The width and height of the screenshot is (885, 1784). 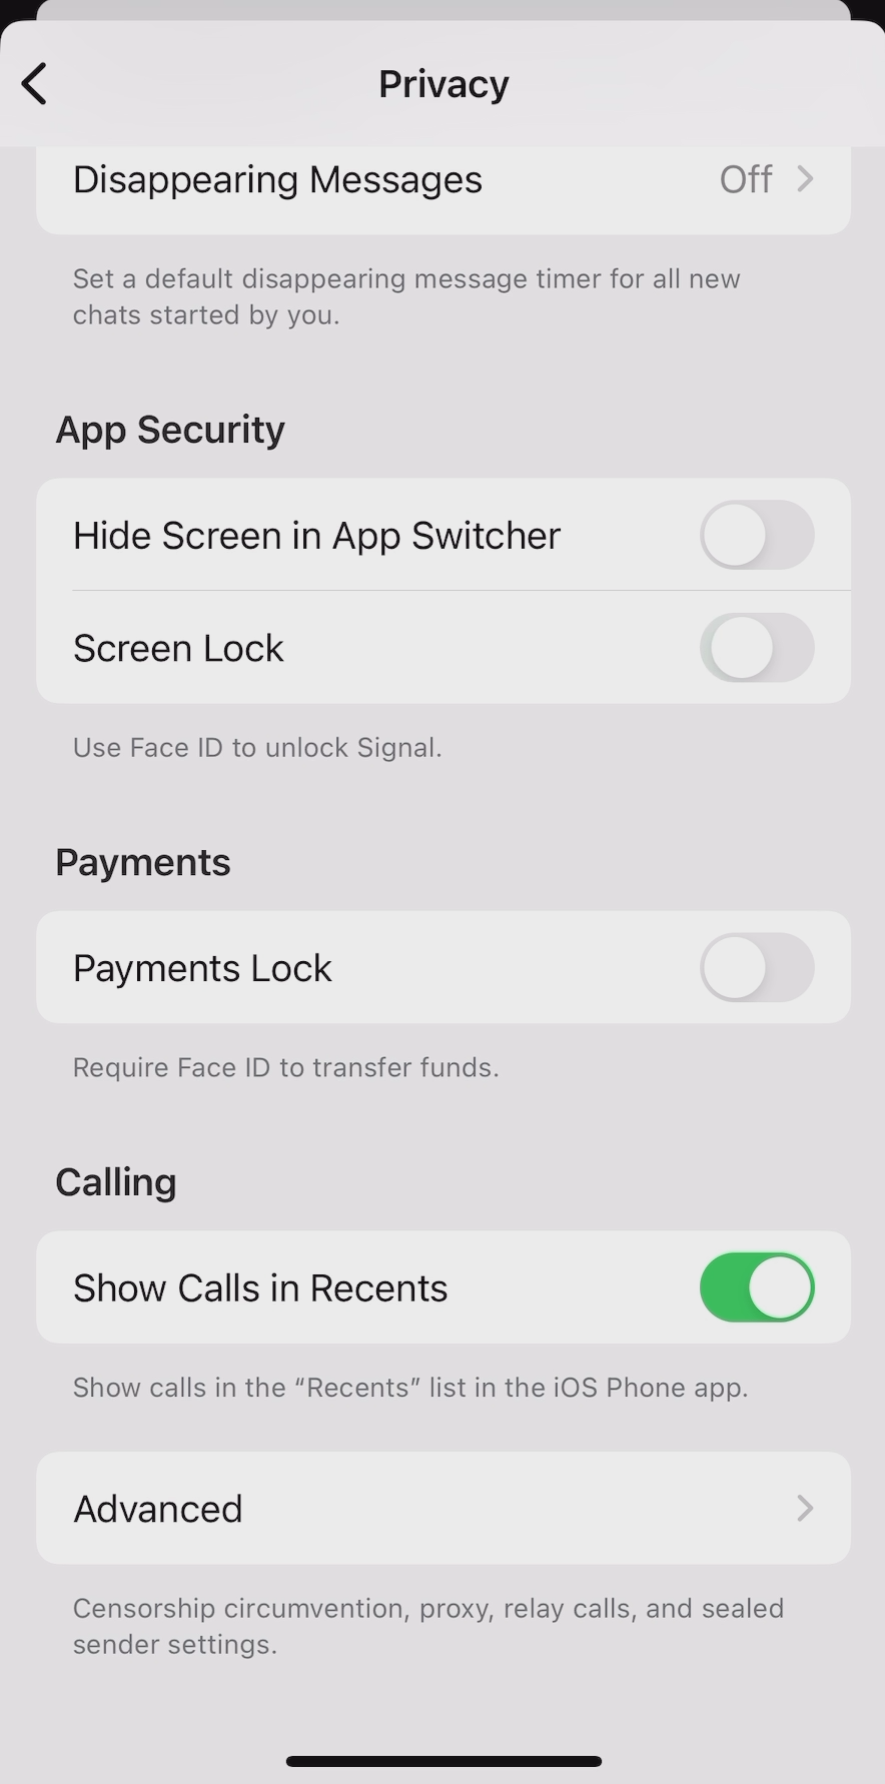 What do you see at coordinates (117, 1184) in the screenshot?
I see `calling` at bounding box center [117, 1184].